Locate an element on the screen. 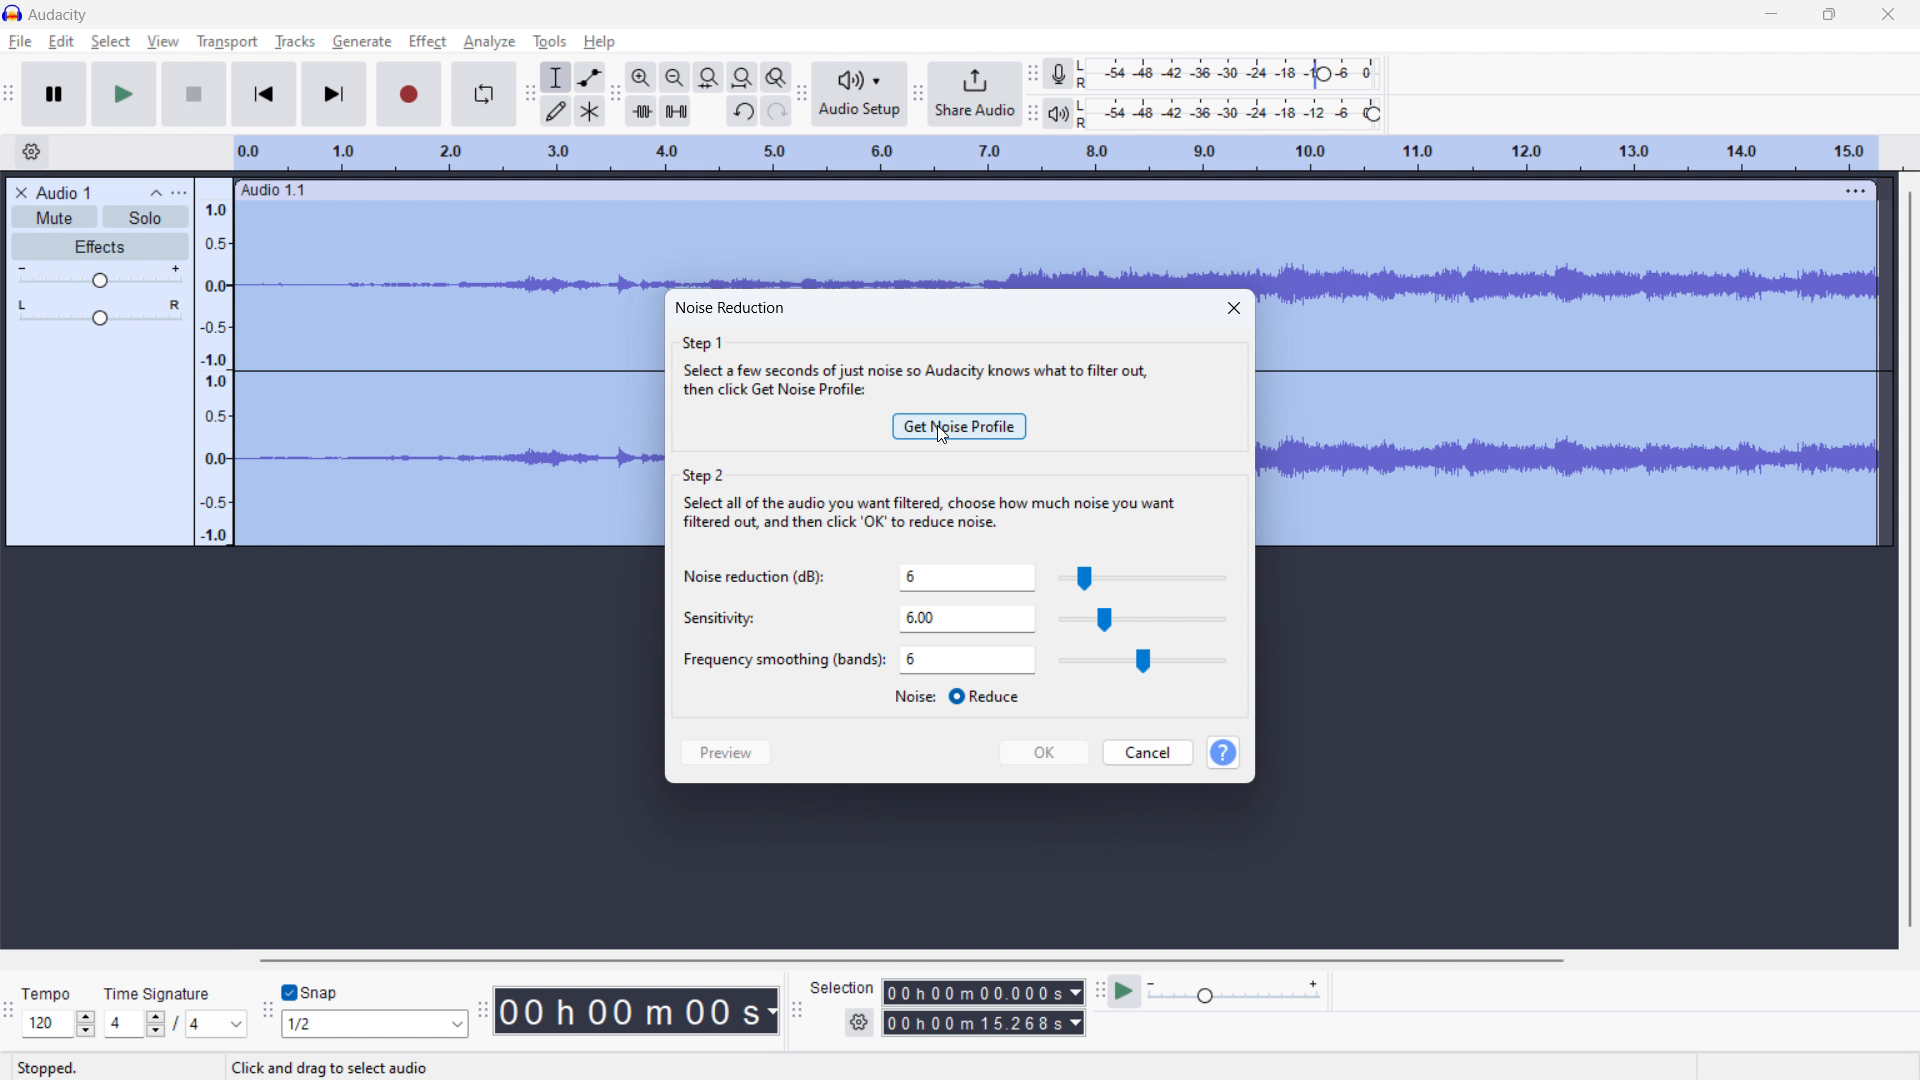  audio setup is located at coordinates (859, 93).